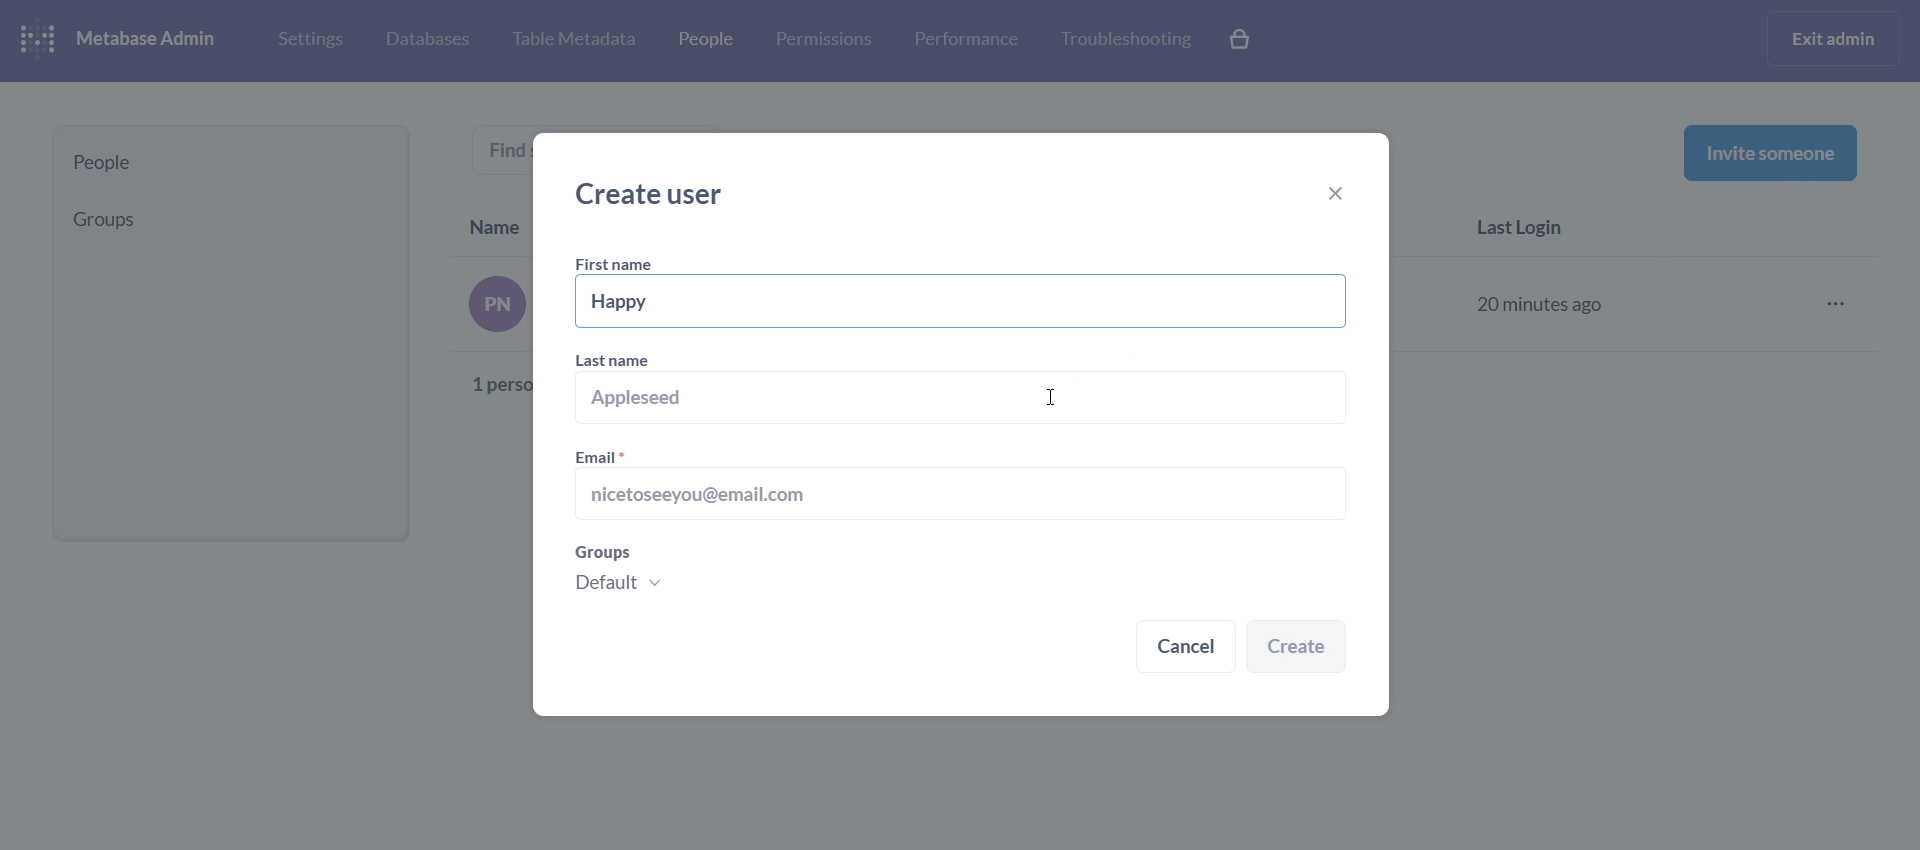 This screenshot has height=850, width=1920. What do you see at coordinates (1770, 152) in the screenshot?
I see `invite someone` at bounding box center [1770, 152].